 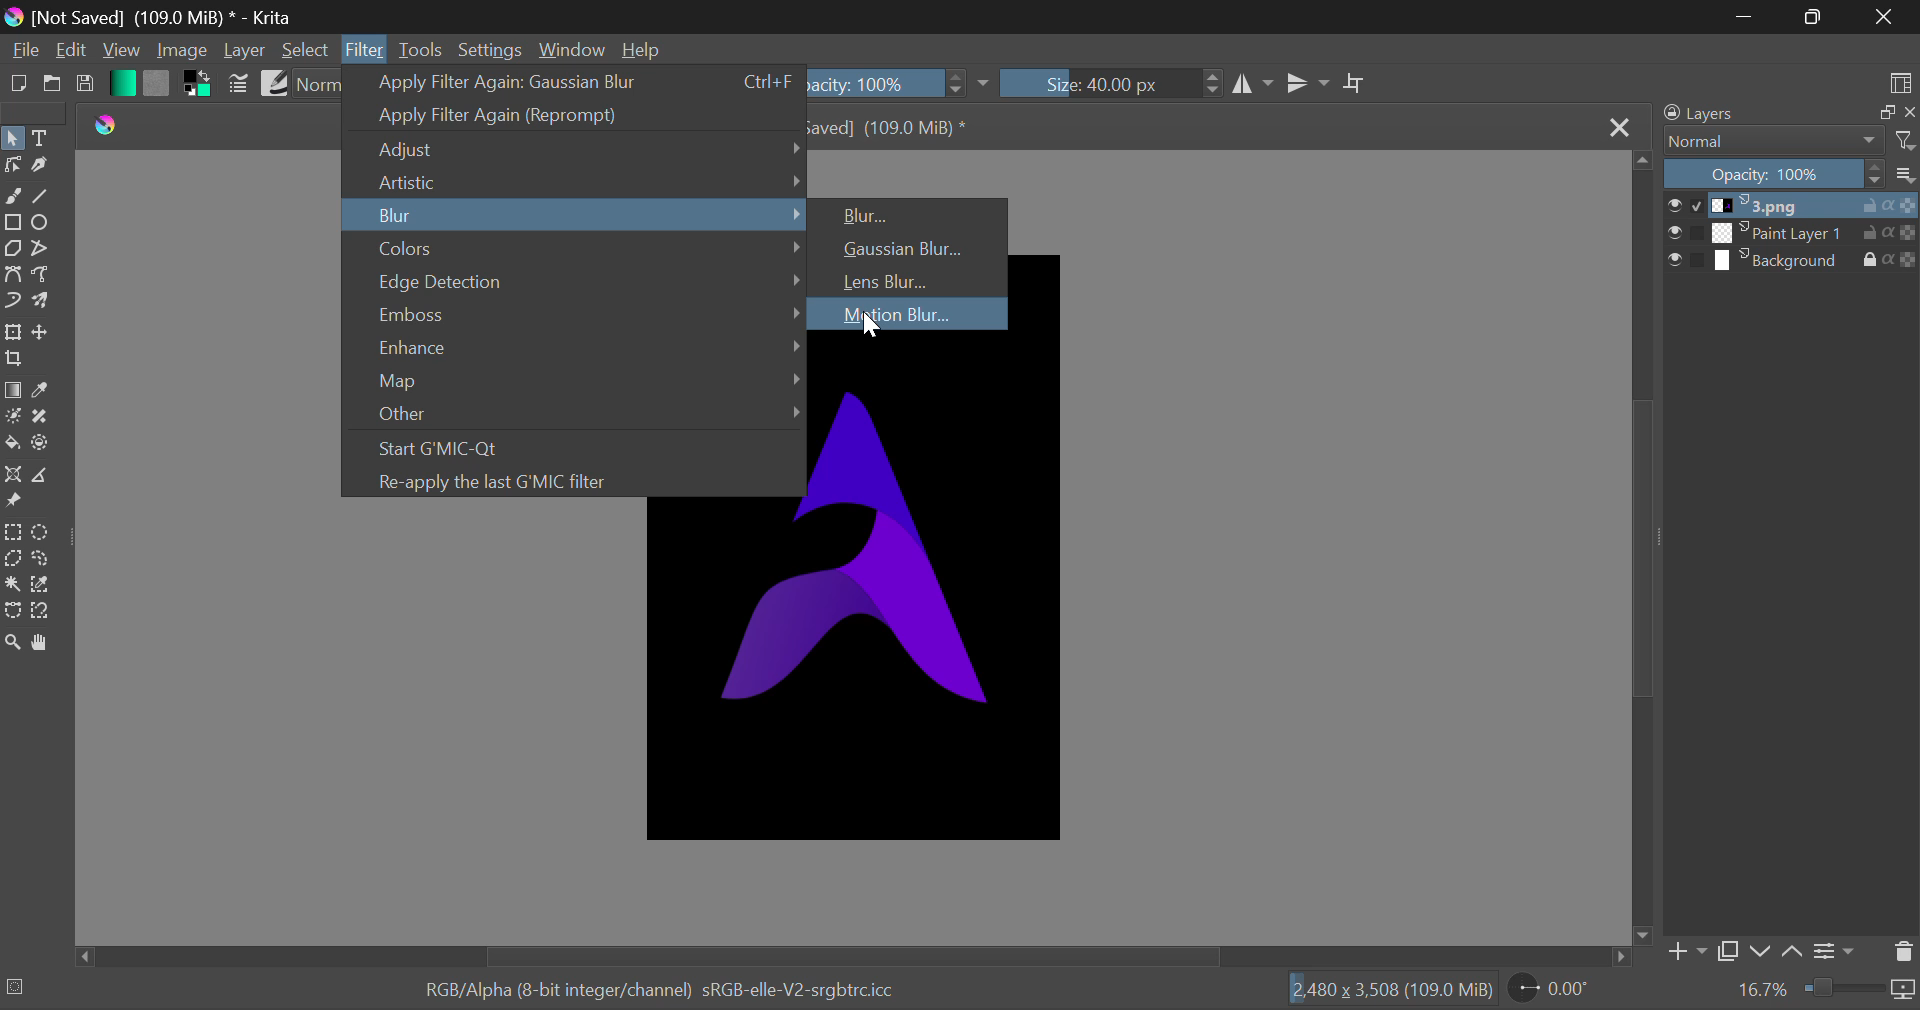 I want to click on Save, so click(x=85, y=88).